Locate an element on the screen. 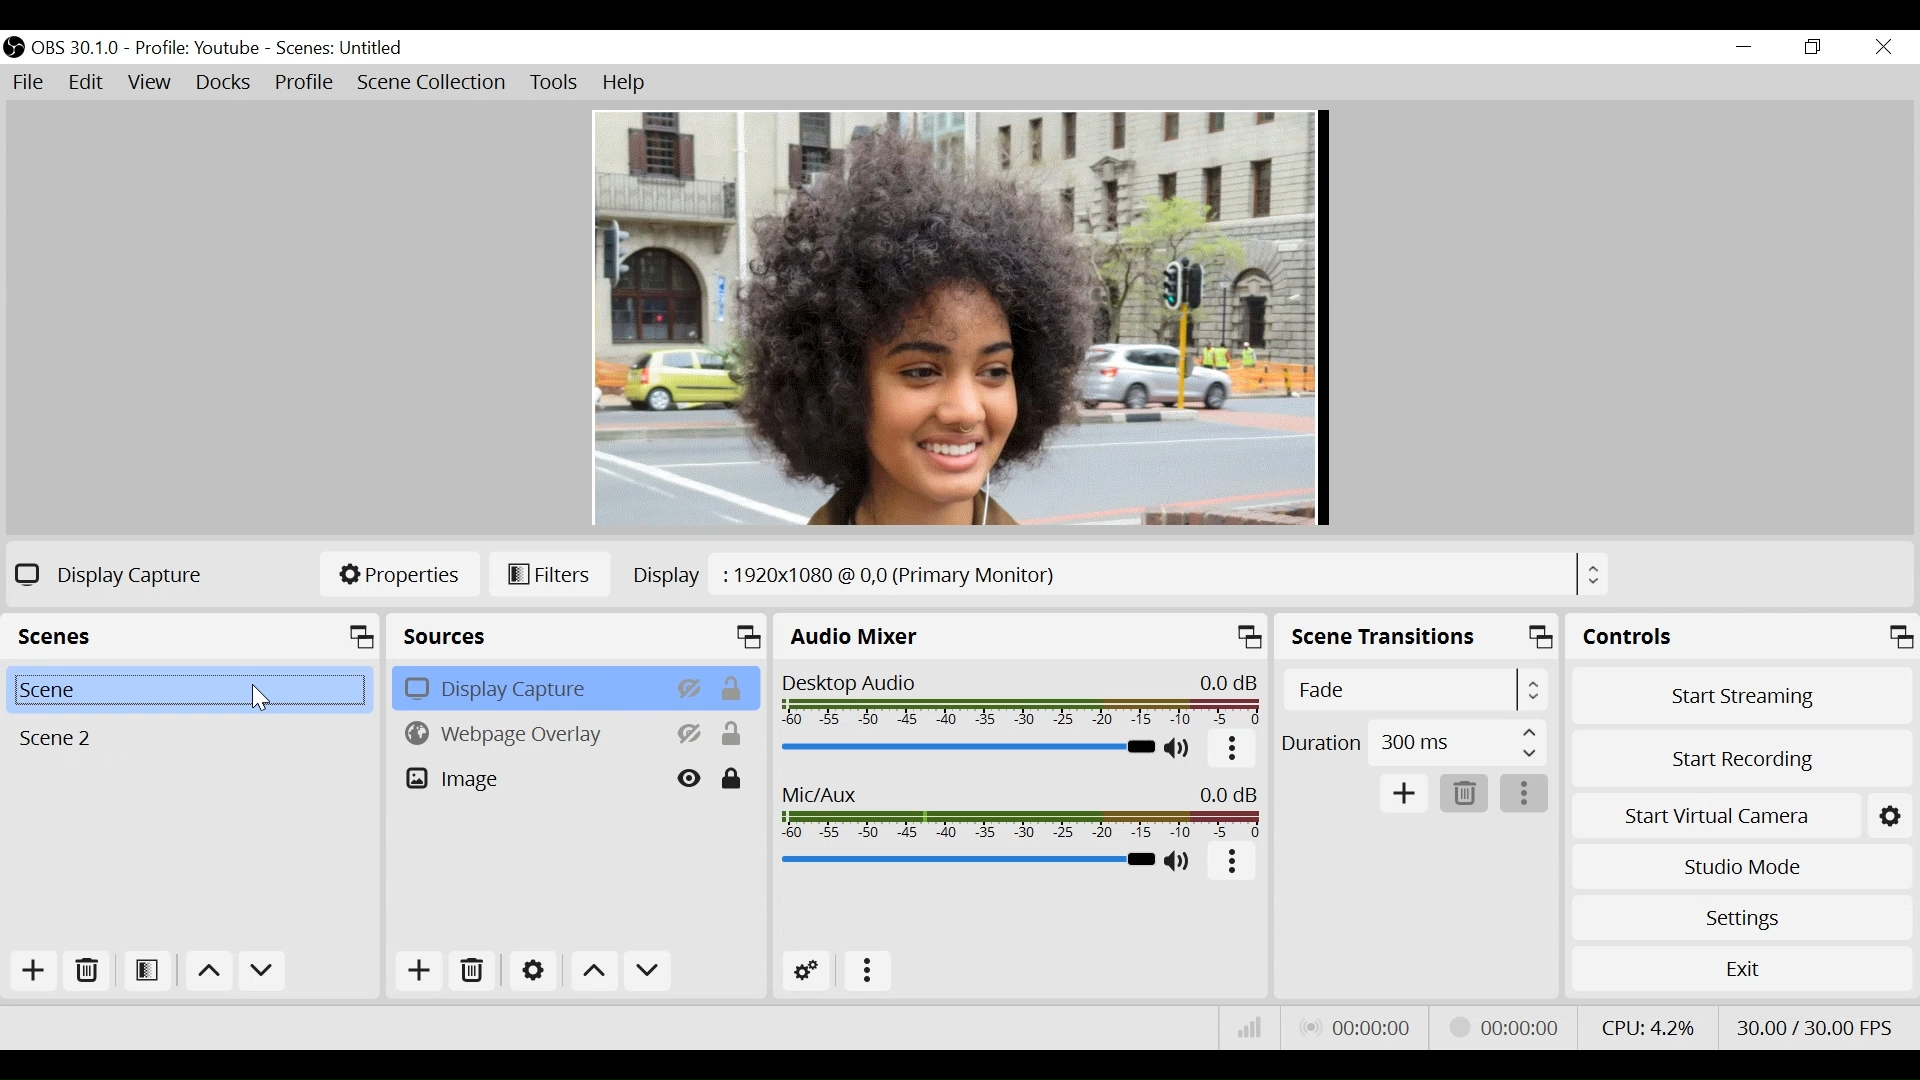  Display Browser is located at coordinates (1119, 573).